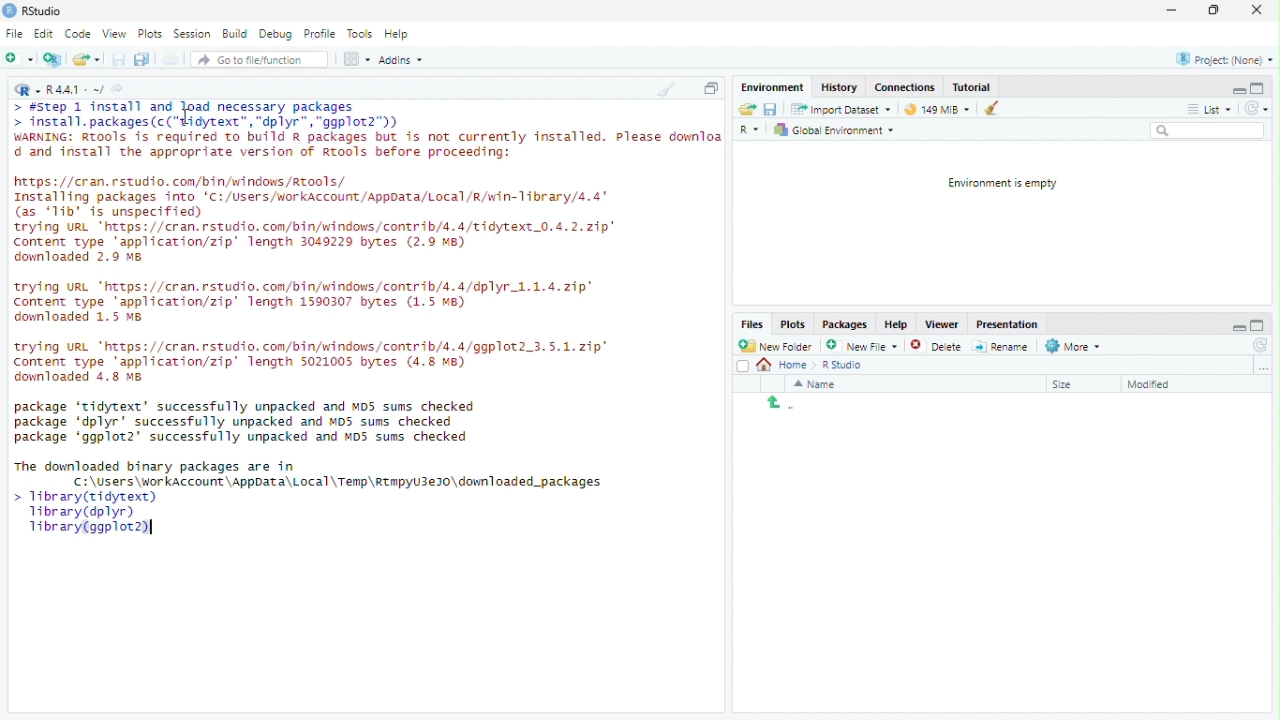 The height and width of the screenshot is (720, 1280). Describe the element at coordinates (1256, 108) in the screenshot. I see `Refresh ` at that location.